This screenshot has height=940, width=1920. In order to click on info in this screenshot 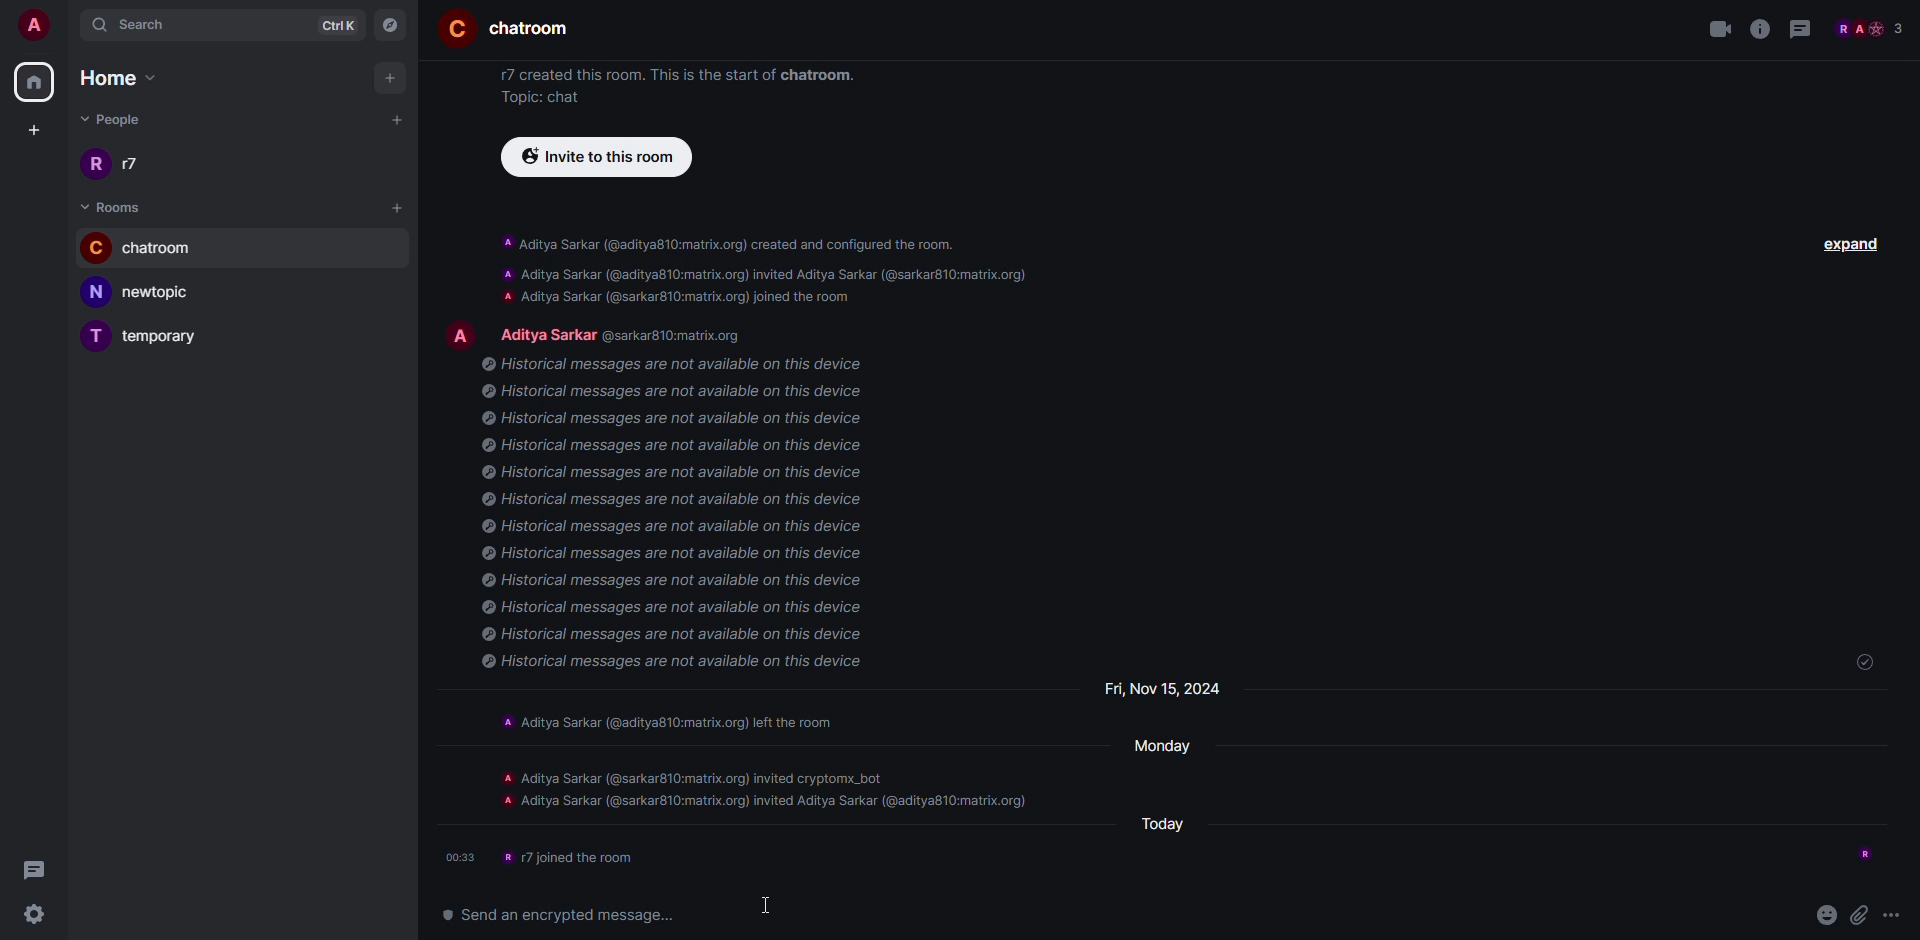, I will do `click(582, 857)`.